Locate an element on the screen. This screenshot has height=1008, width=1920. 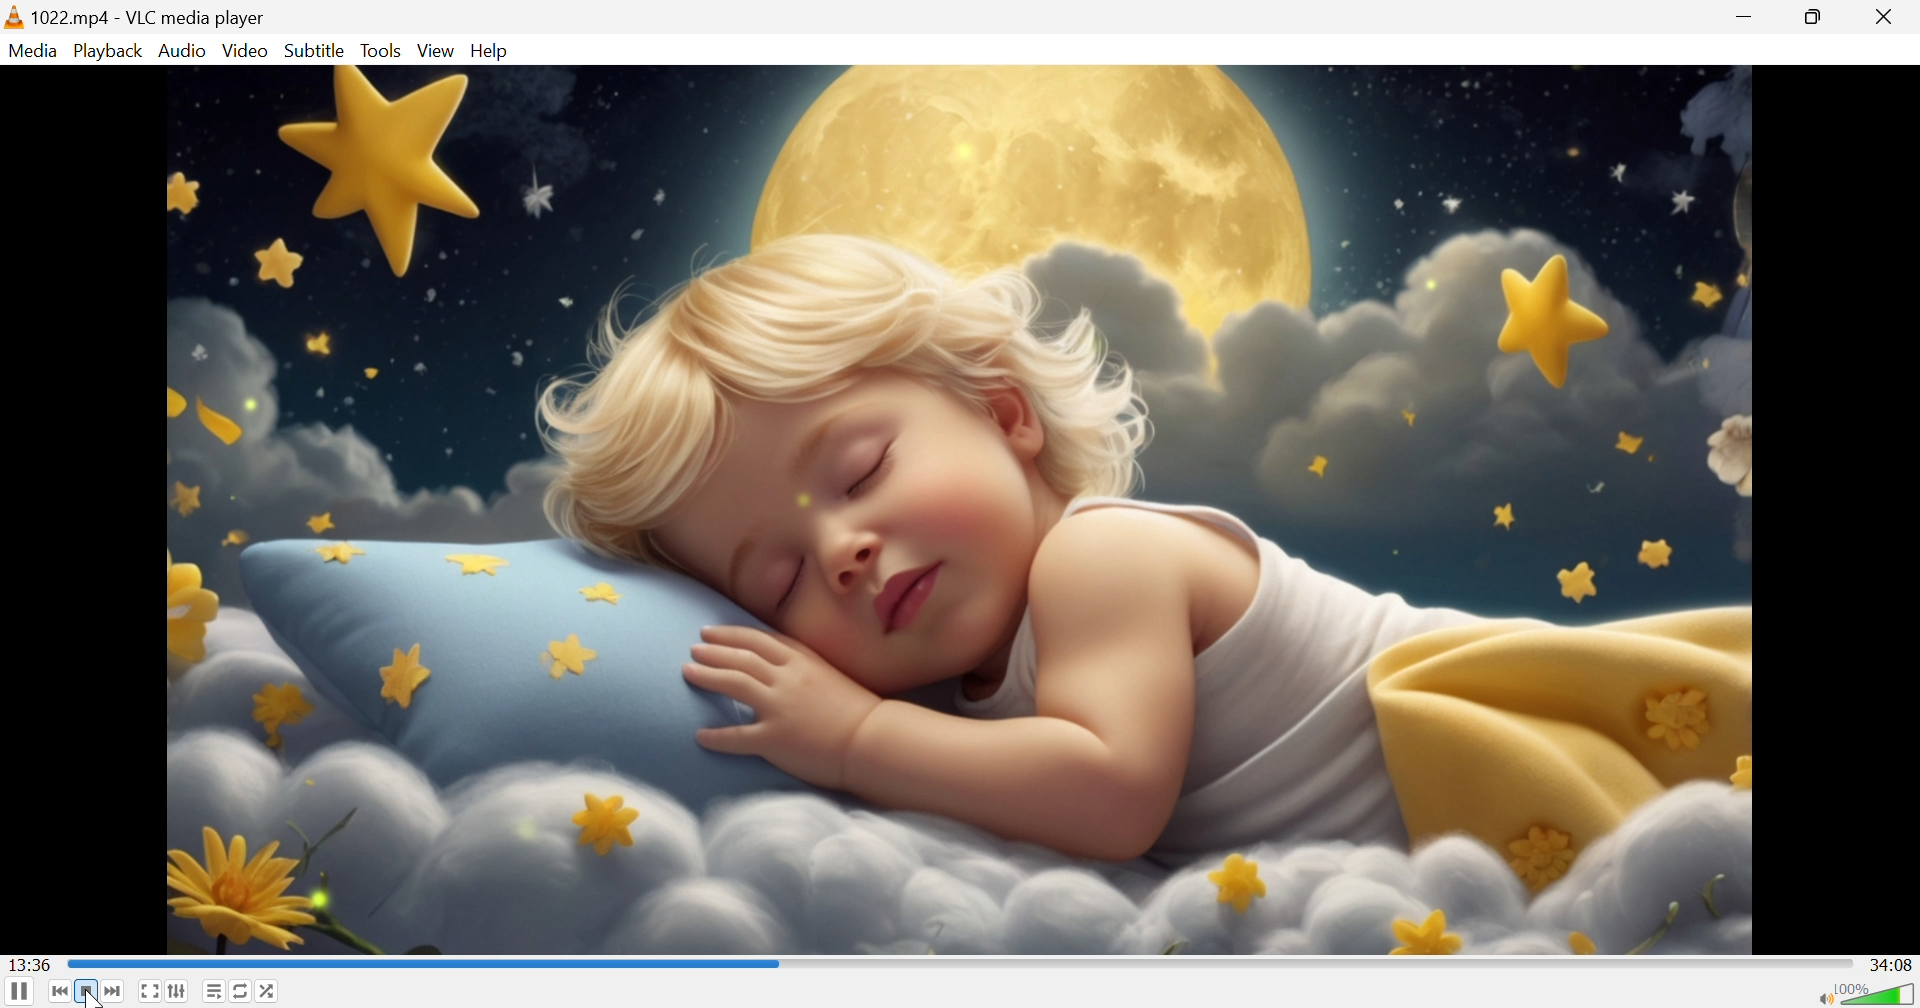
1022.mp4 - VLC media player is located at coordinates (134, 17).